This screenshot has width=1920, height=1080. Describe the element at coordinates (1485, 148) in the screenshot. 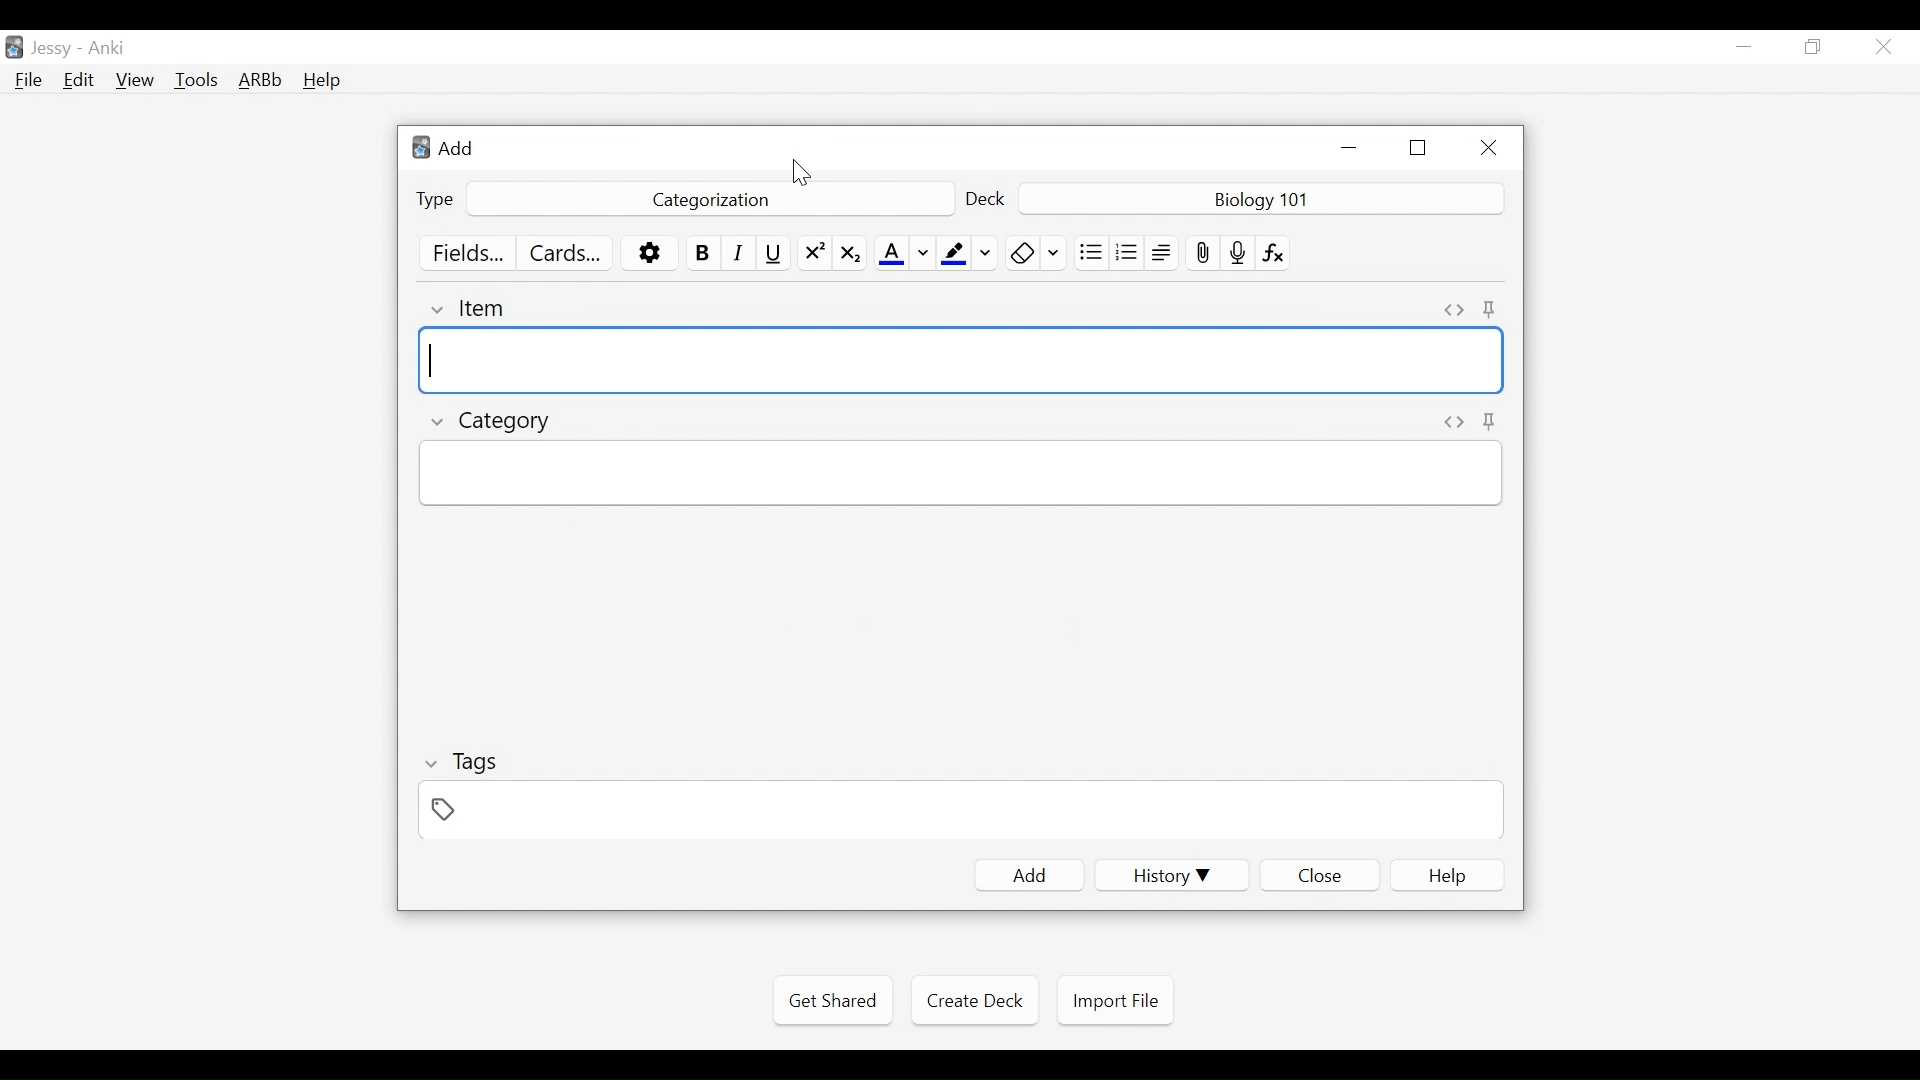

I see `Close` at that location.